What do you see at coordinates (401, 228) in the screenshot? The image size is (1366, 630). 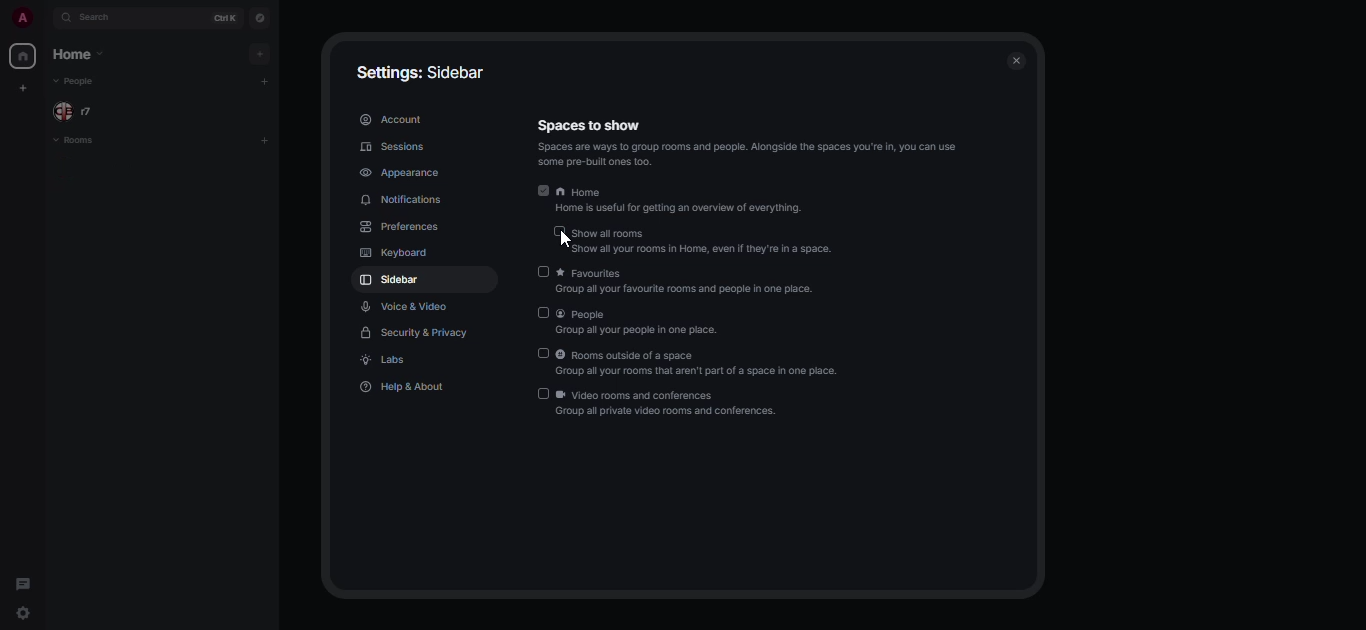 I see `preferences` at bounding box center [401, 228].